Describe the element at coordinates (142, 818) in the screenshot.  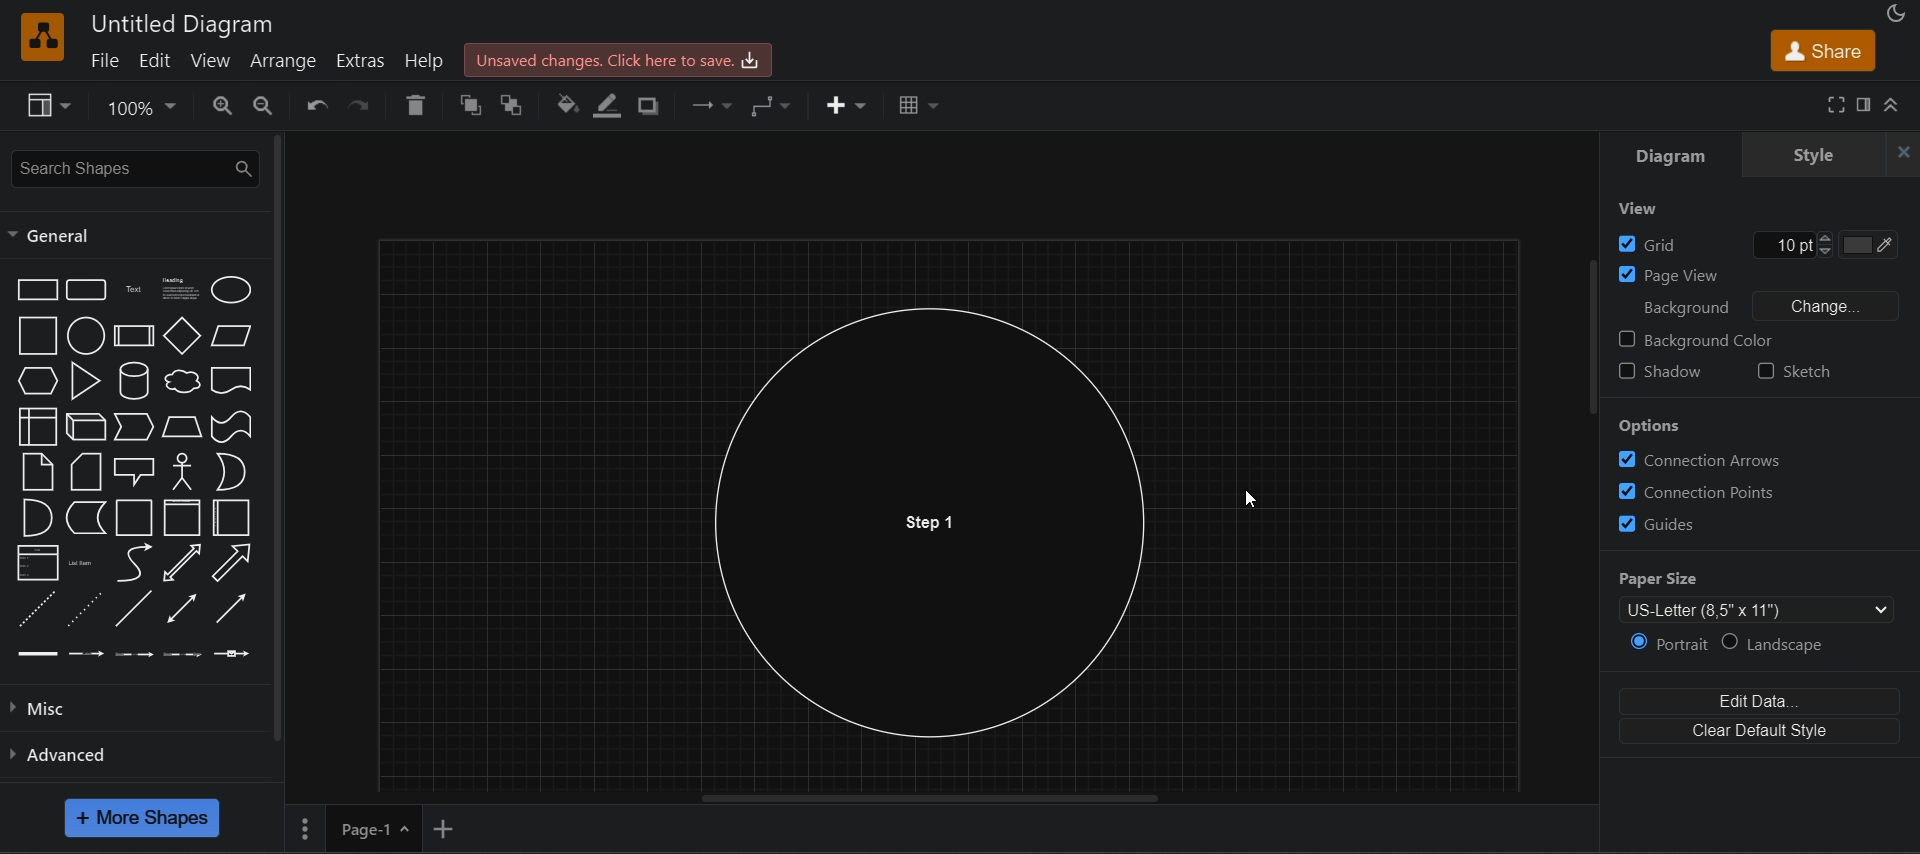
I see `more shapes` at that location.